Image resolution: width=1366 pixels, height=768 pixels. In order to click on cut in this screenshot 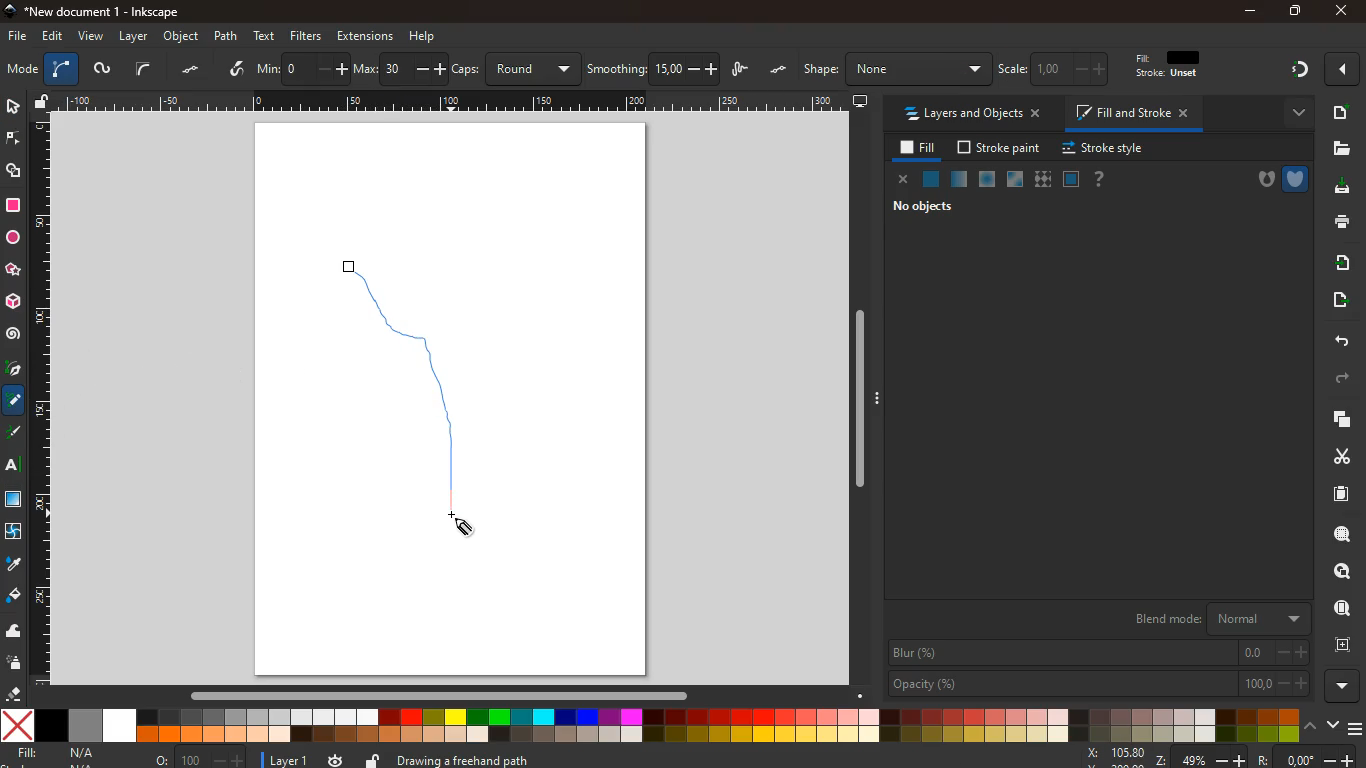, I will do `click(1334, 456)`.